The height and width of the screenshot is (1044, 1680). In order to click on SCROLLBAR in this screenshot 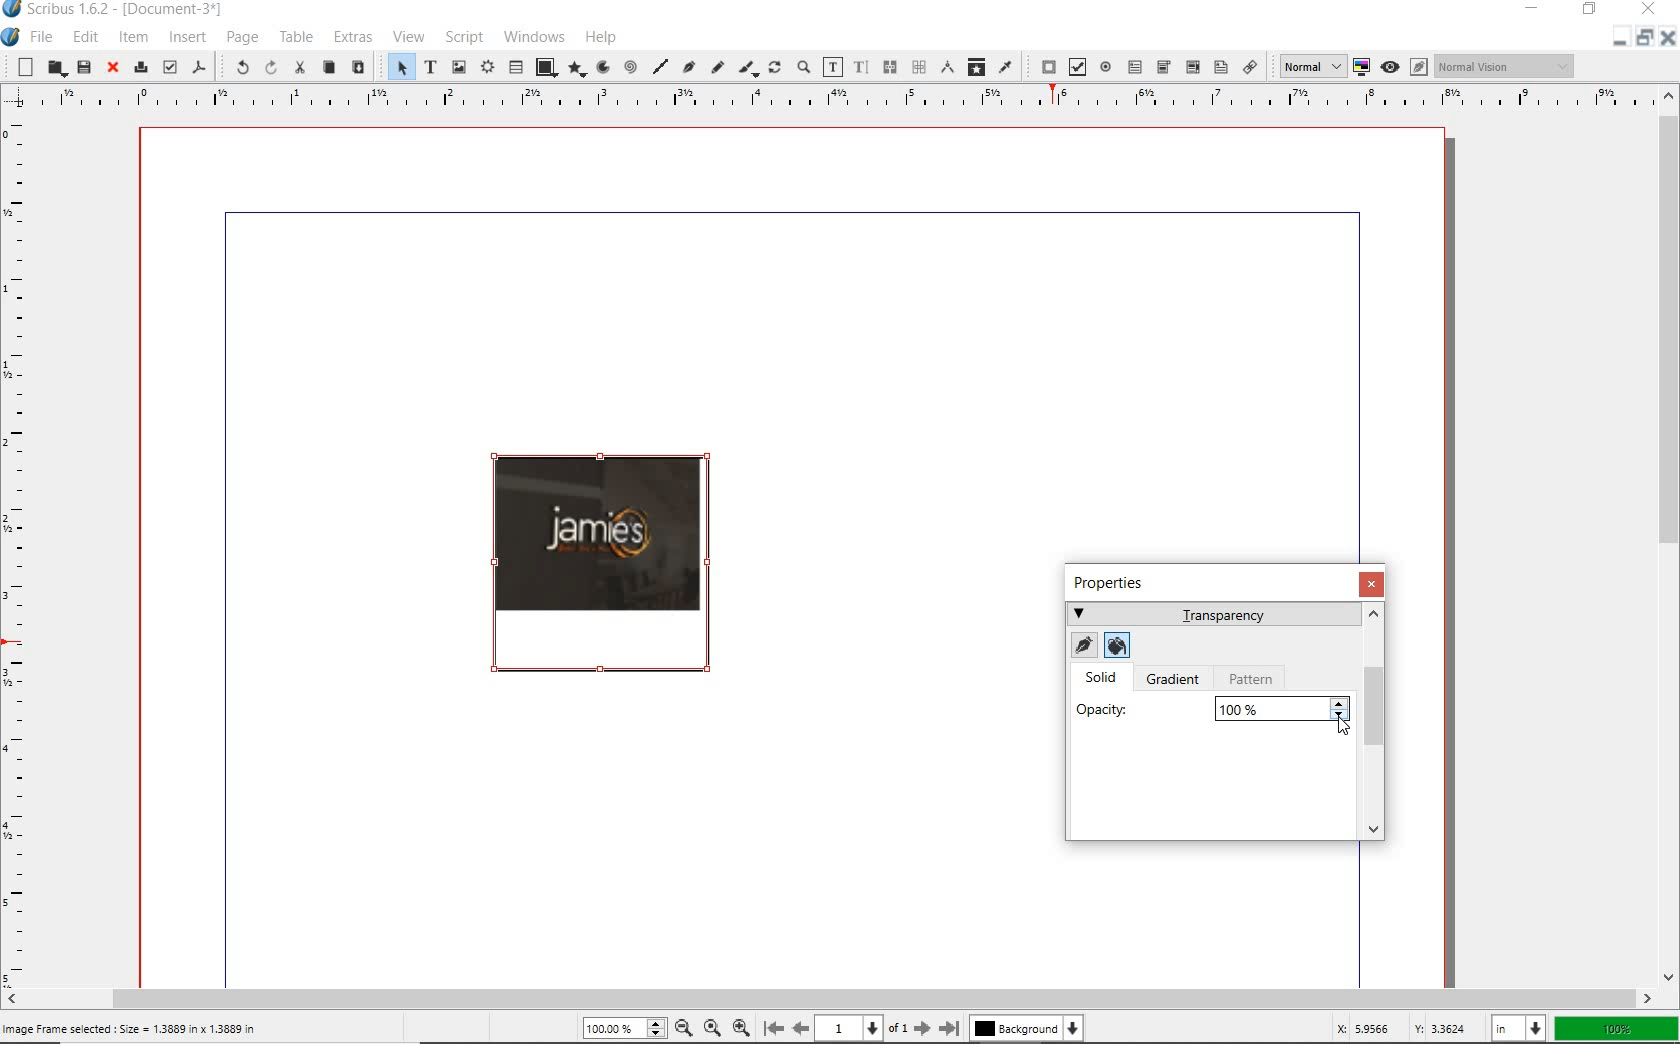, I will do `click(1377, 722)`.